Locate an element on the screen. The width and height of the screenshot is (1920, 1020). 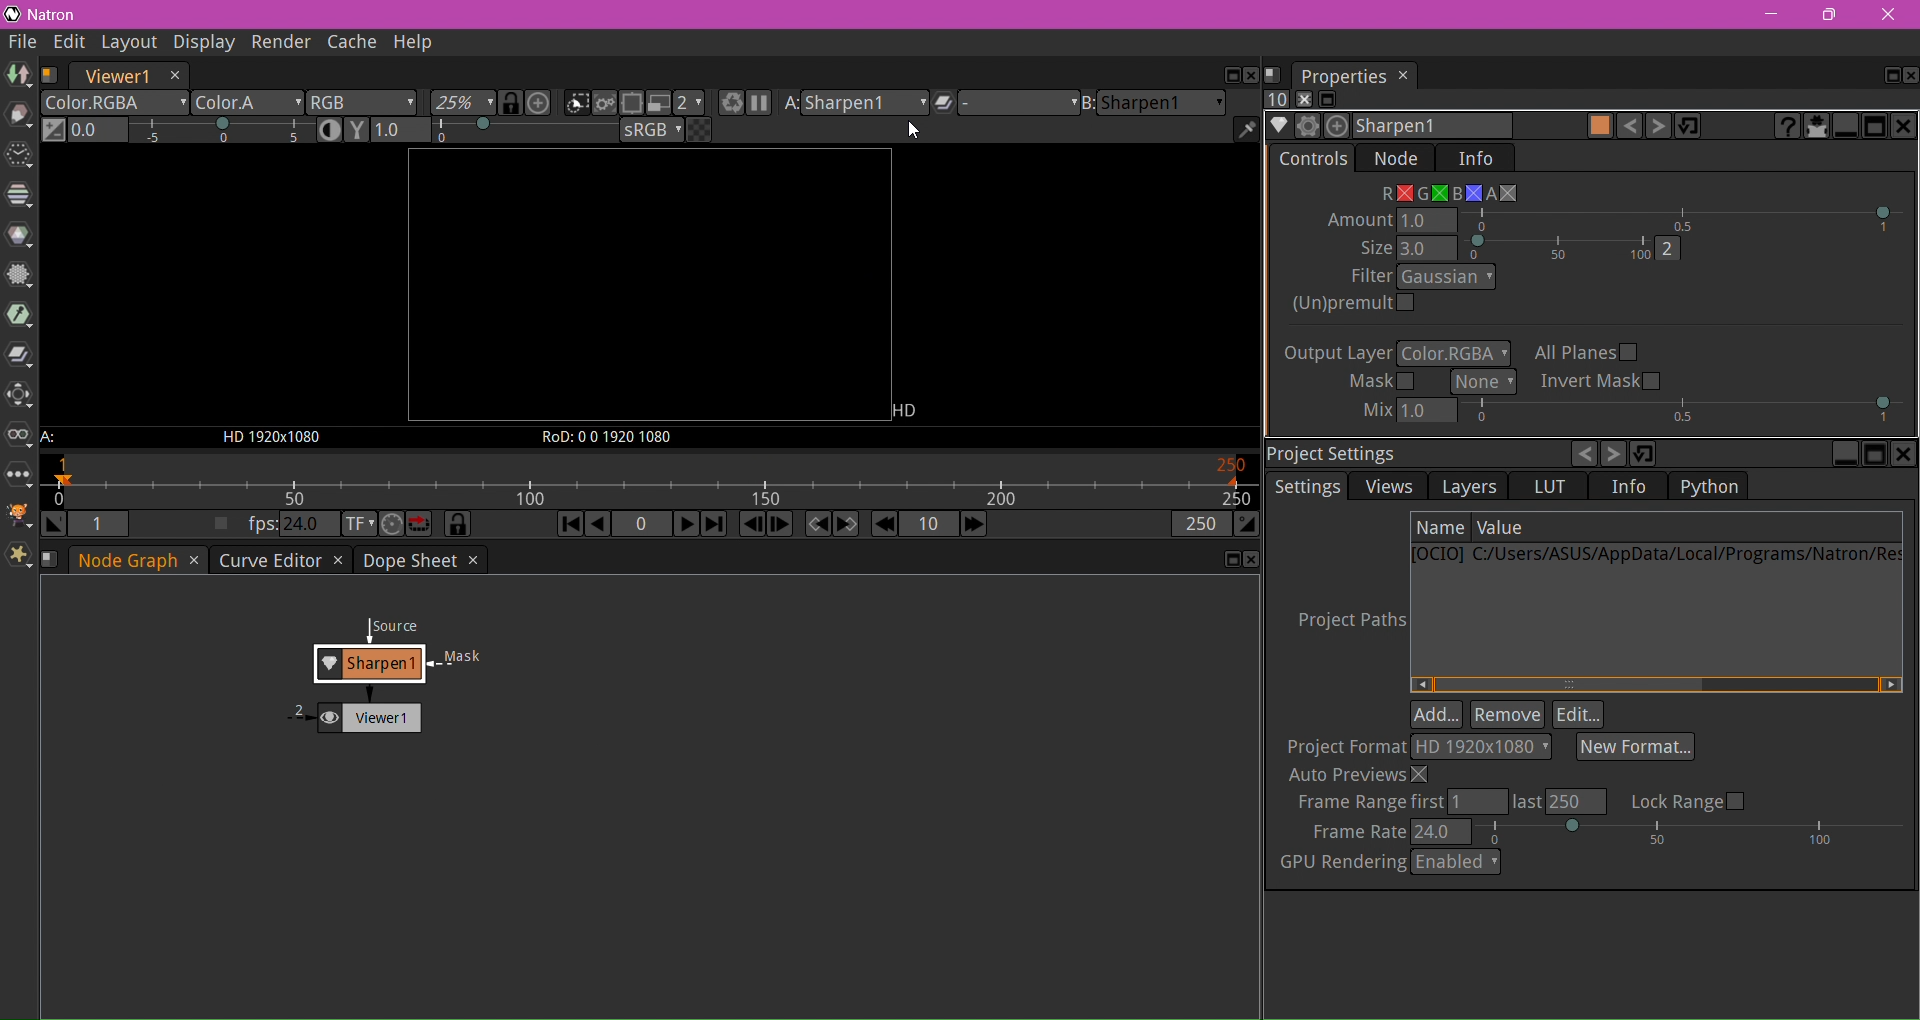
Show/Hide all parameters without modifications is located at coordinates (1818, 128).